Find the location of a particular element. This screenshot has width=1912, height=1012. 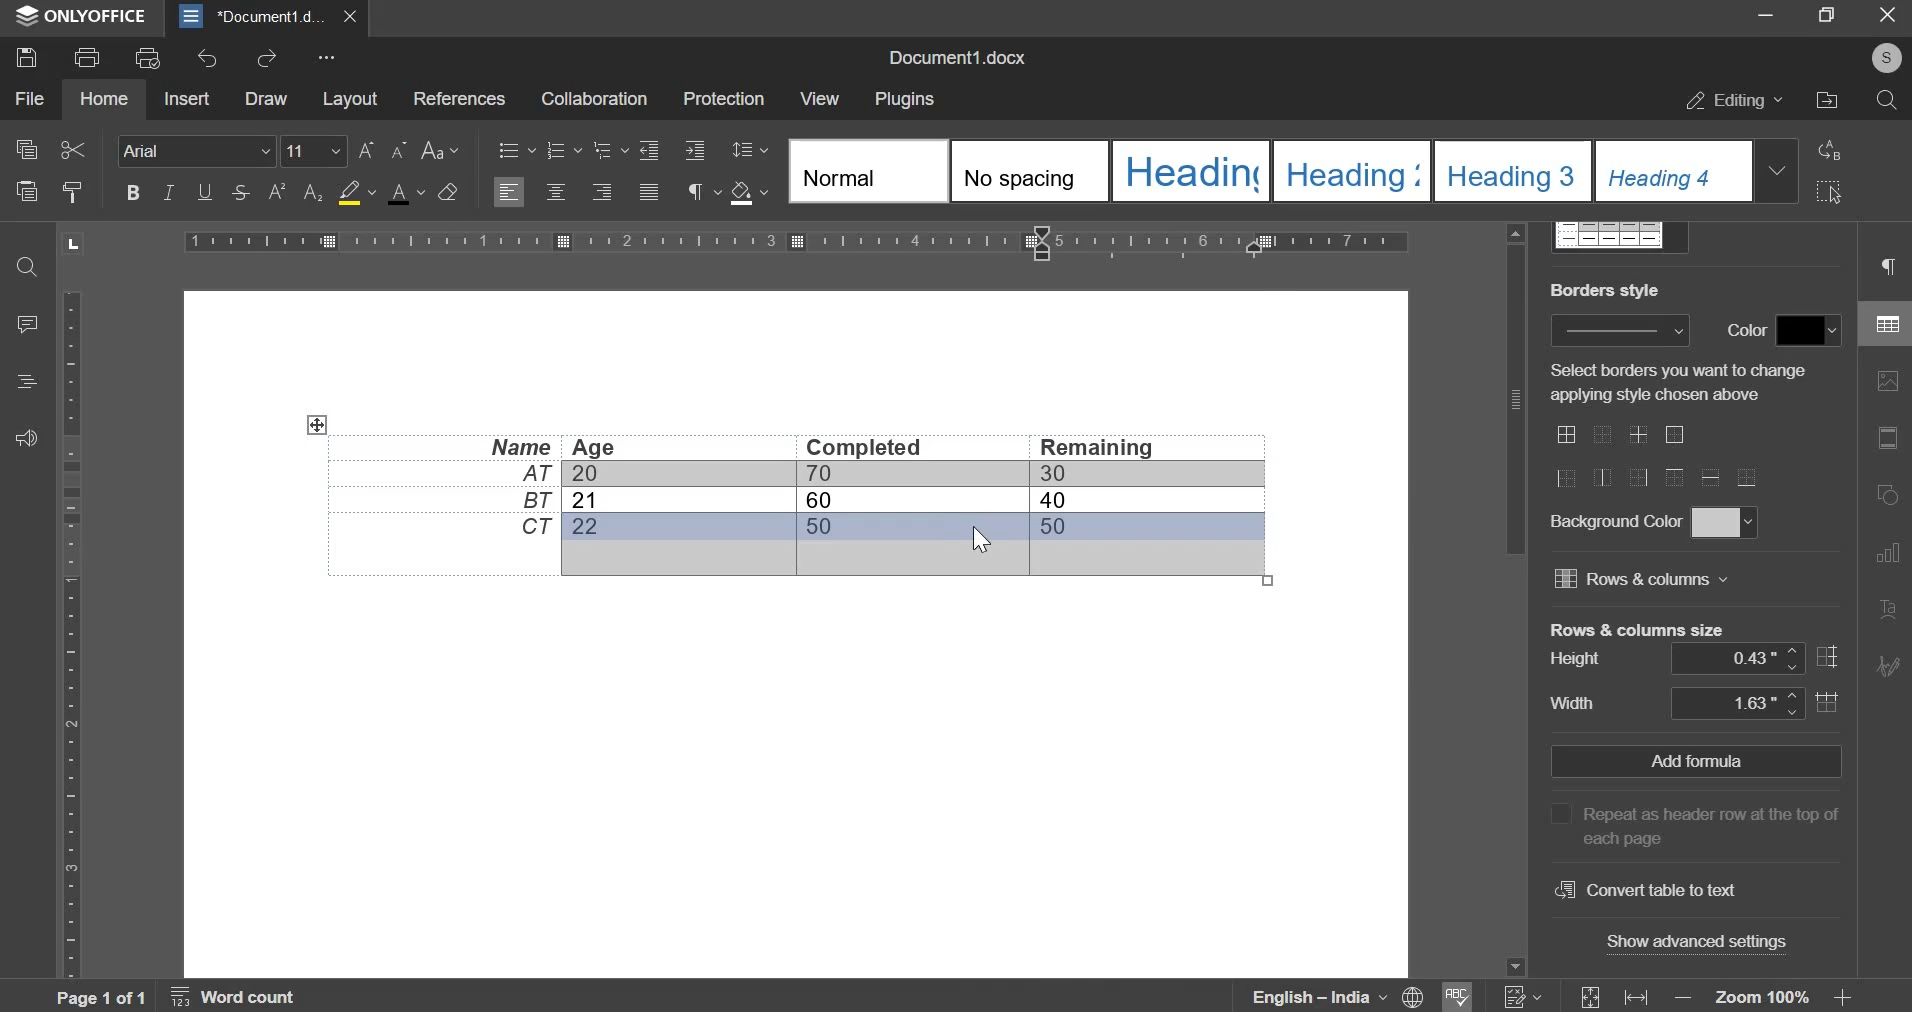

italic is located at coordinates (166, 190).